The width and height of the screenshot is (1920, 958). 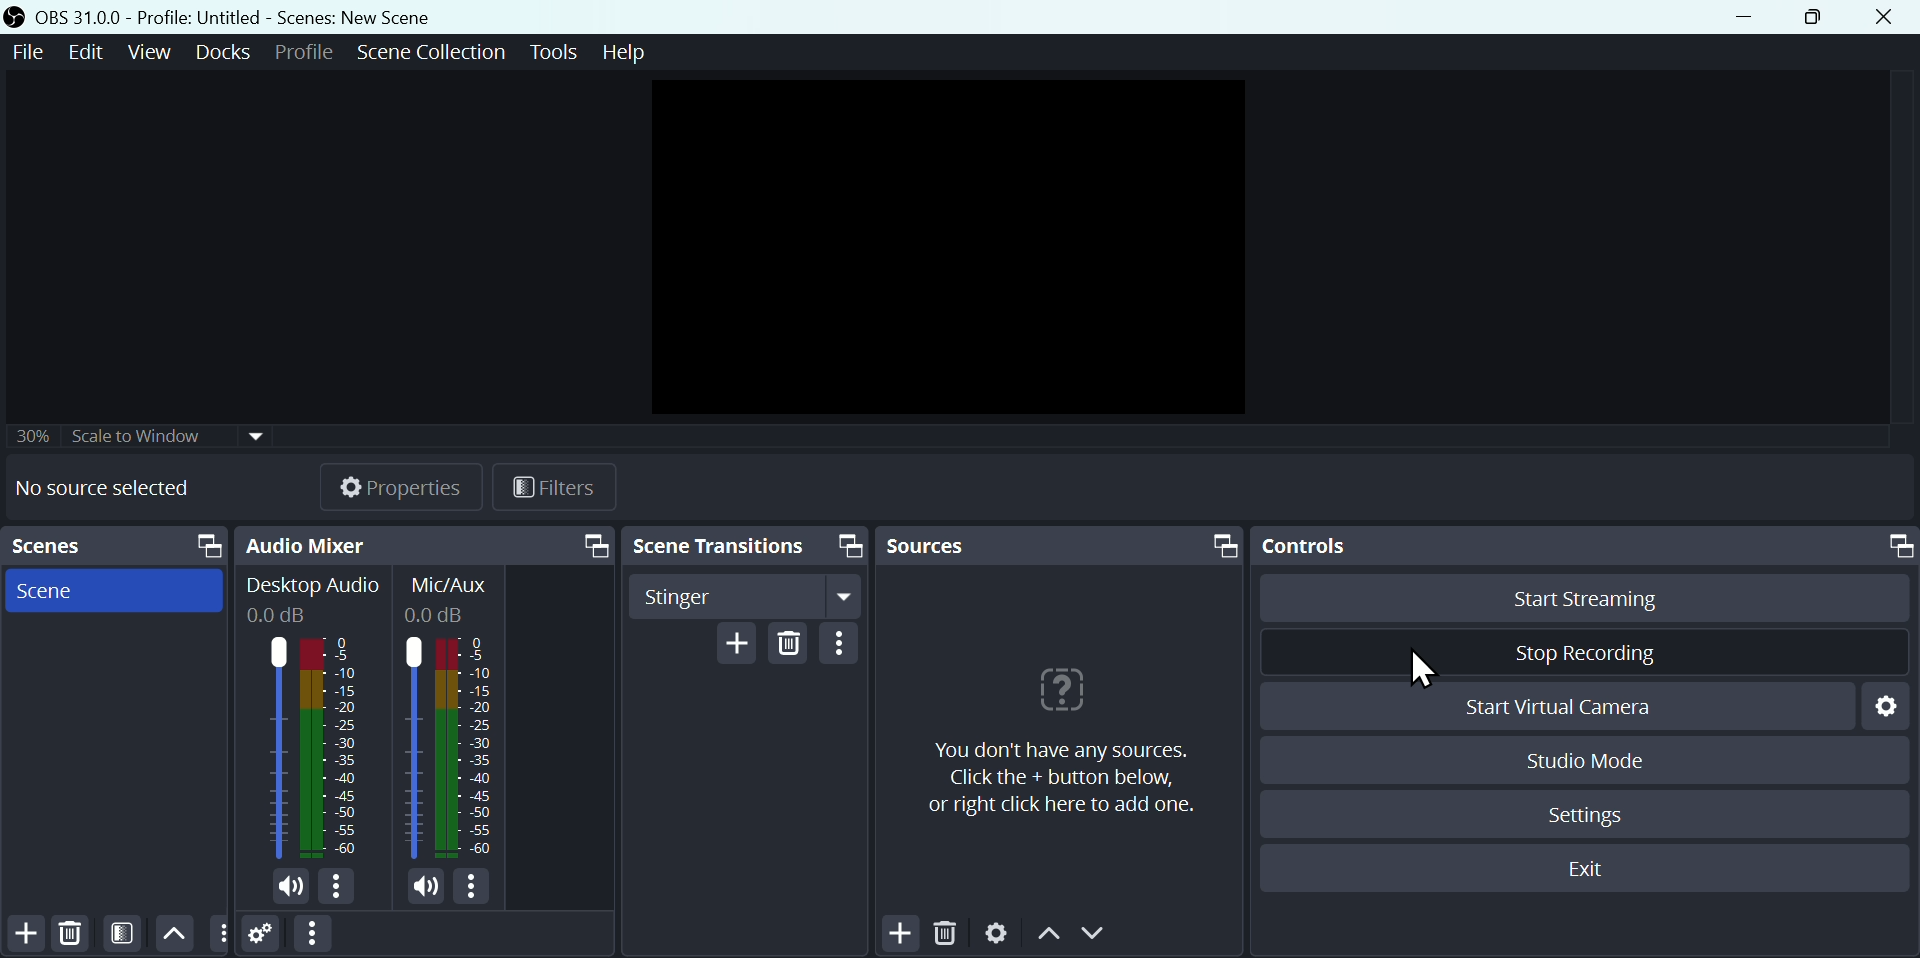 What do you see at coordinates (1098, 933) in the screenshot?
I see `down` at bounding box center [1098, 933].